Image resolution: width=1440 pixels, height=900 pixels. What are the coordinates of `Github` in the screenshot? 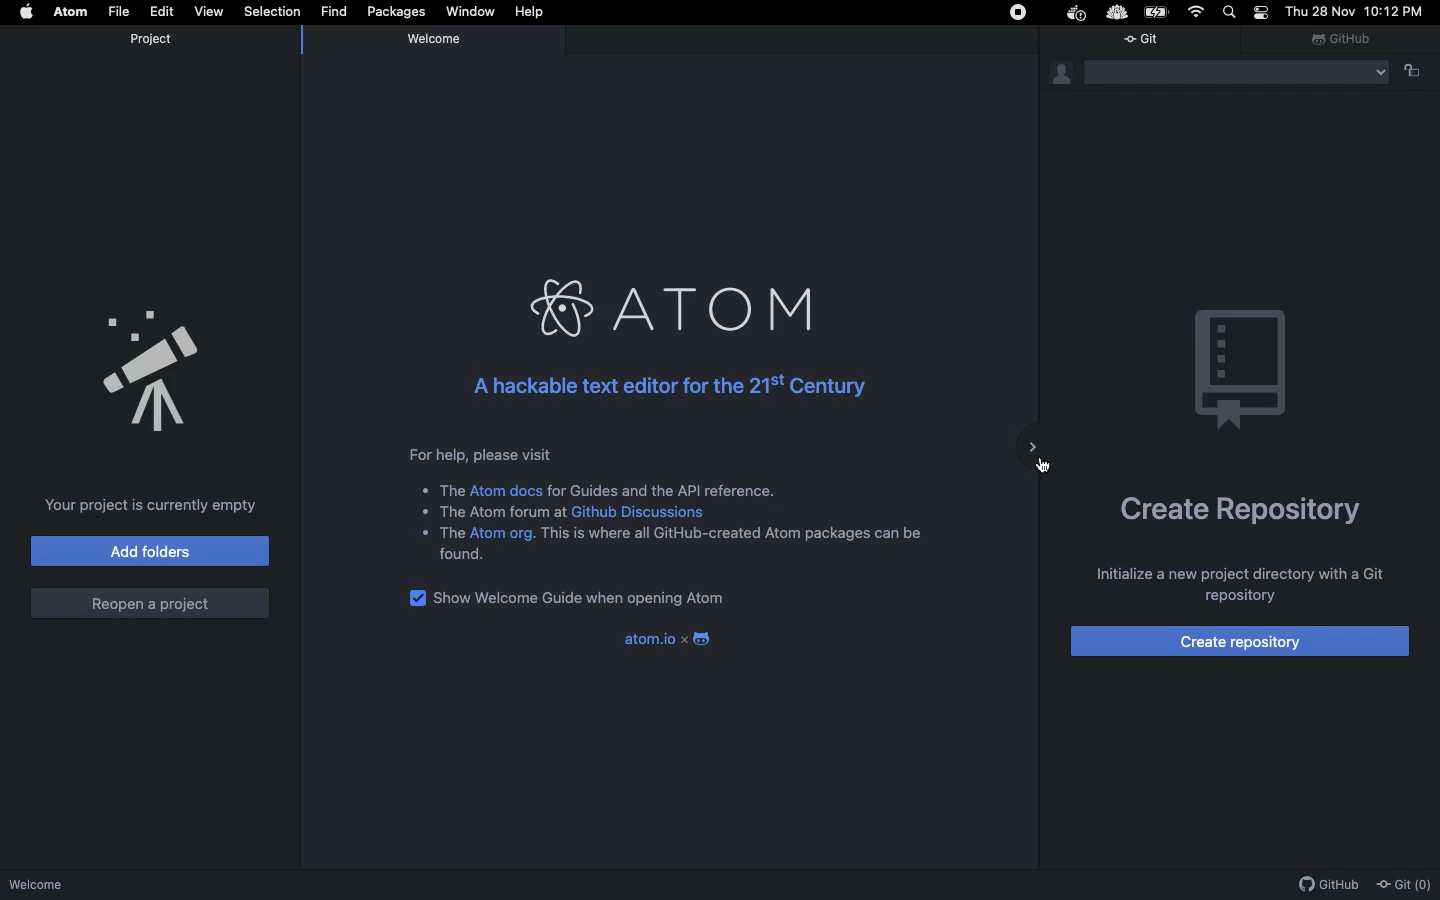 It's located at (1328, 885).